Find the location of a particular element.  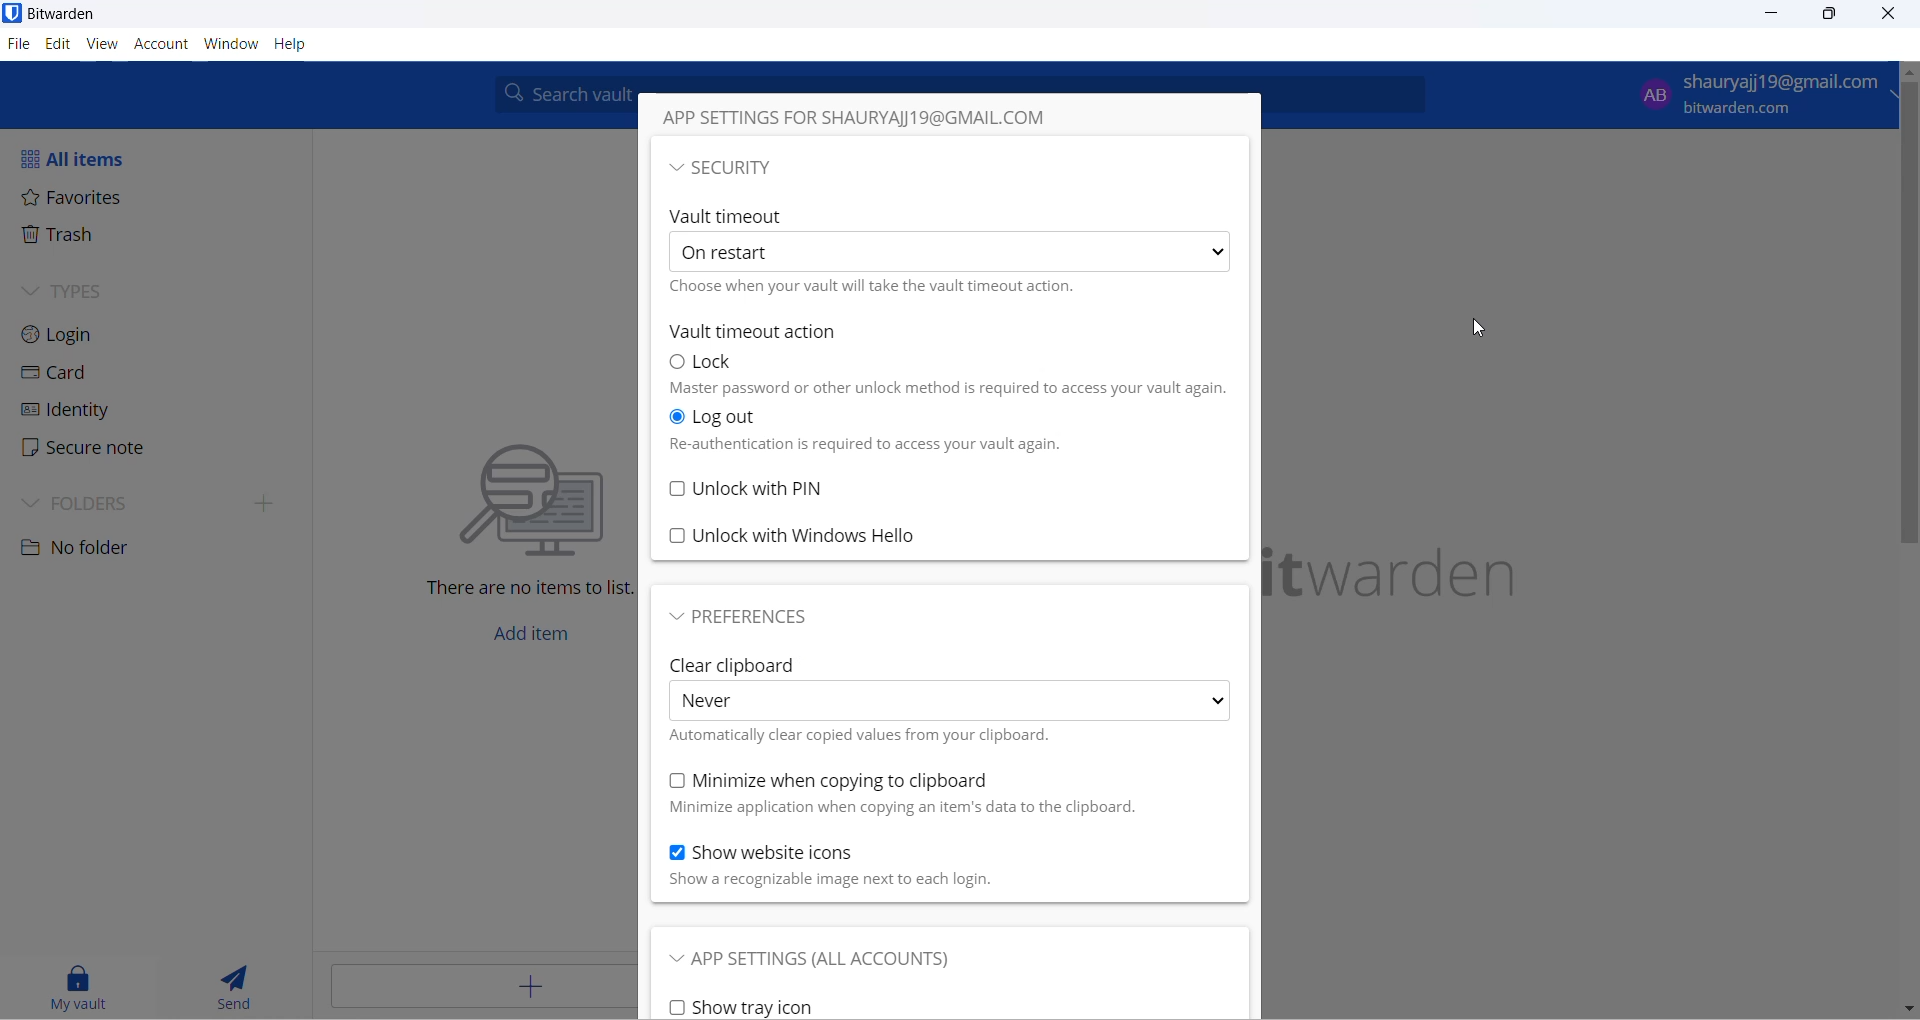

move down is located at coordinates (1908, 1008).